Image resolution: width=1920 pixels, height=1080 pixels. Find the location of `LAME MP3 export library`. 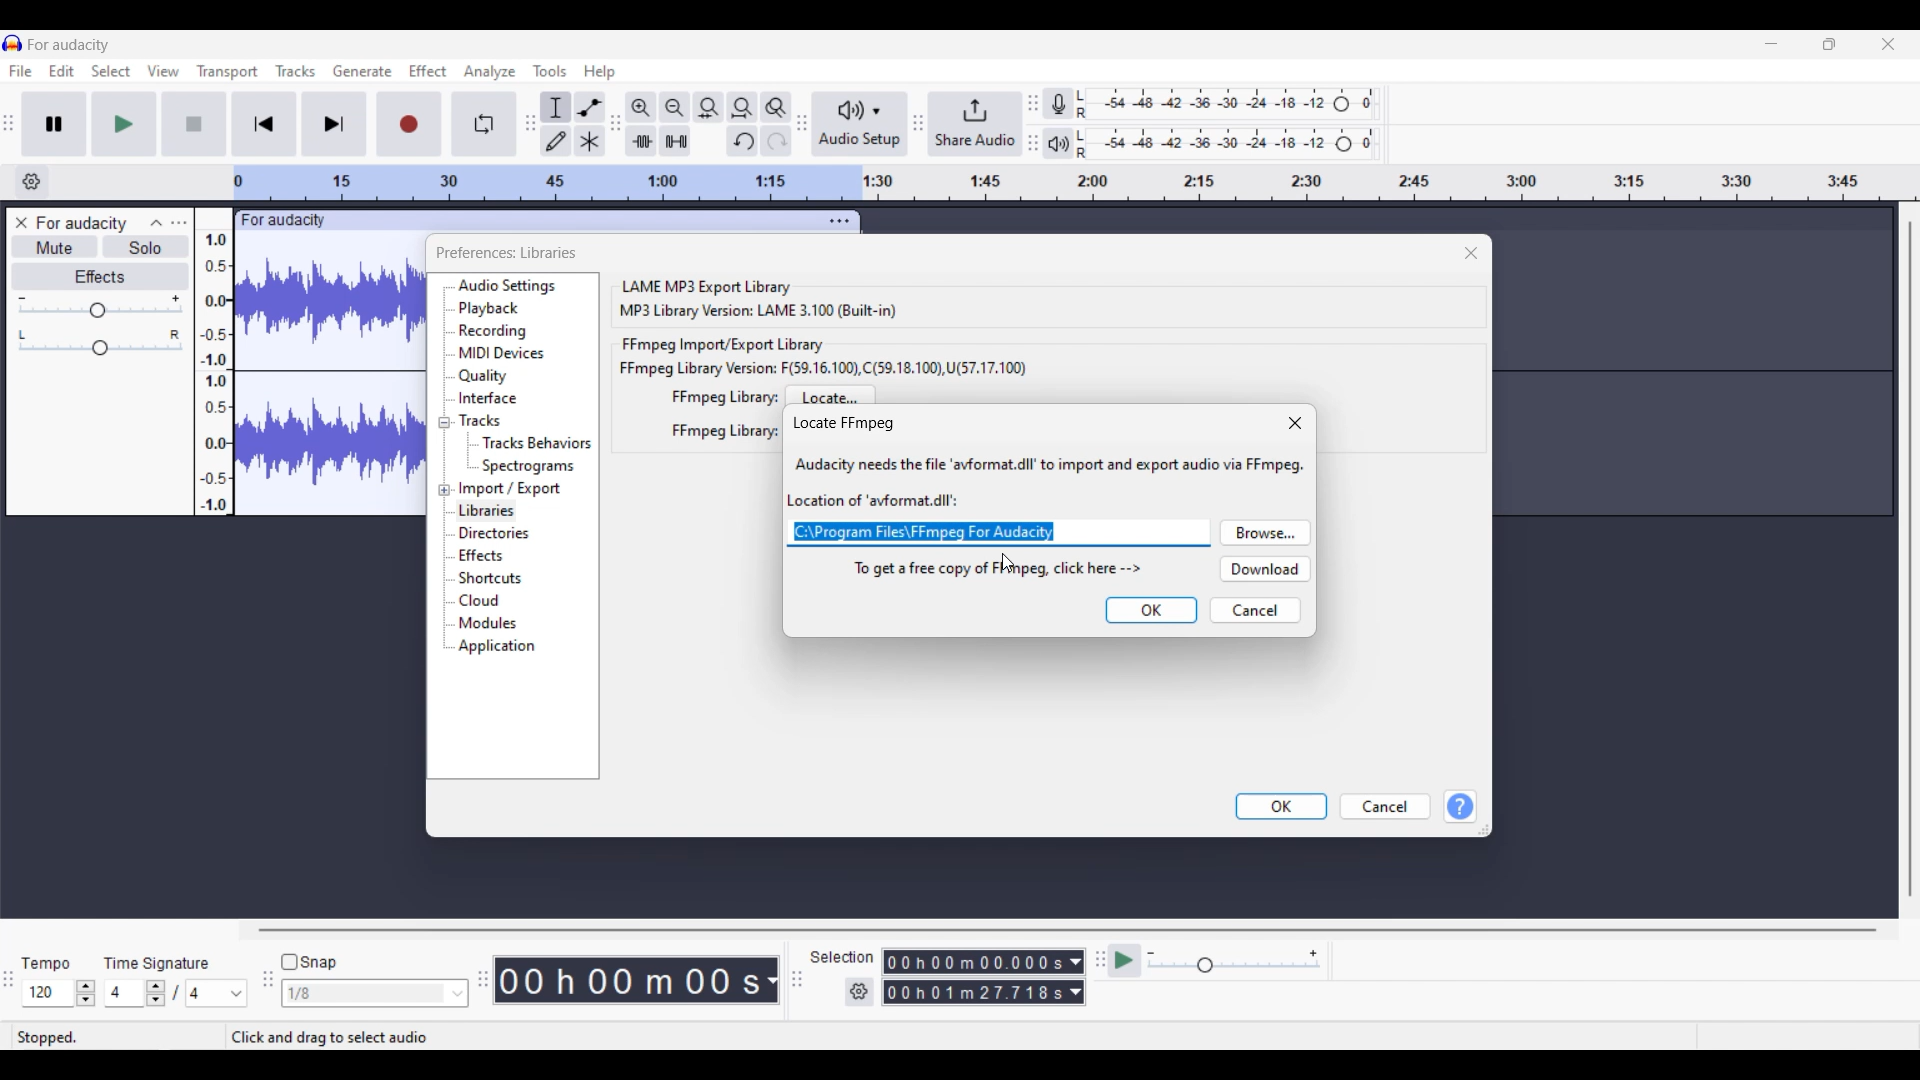

LAME MP3 export library is located at coordinates (705, 285).